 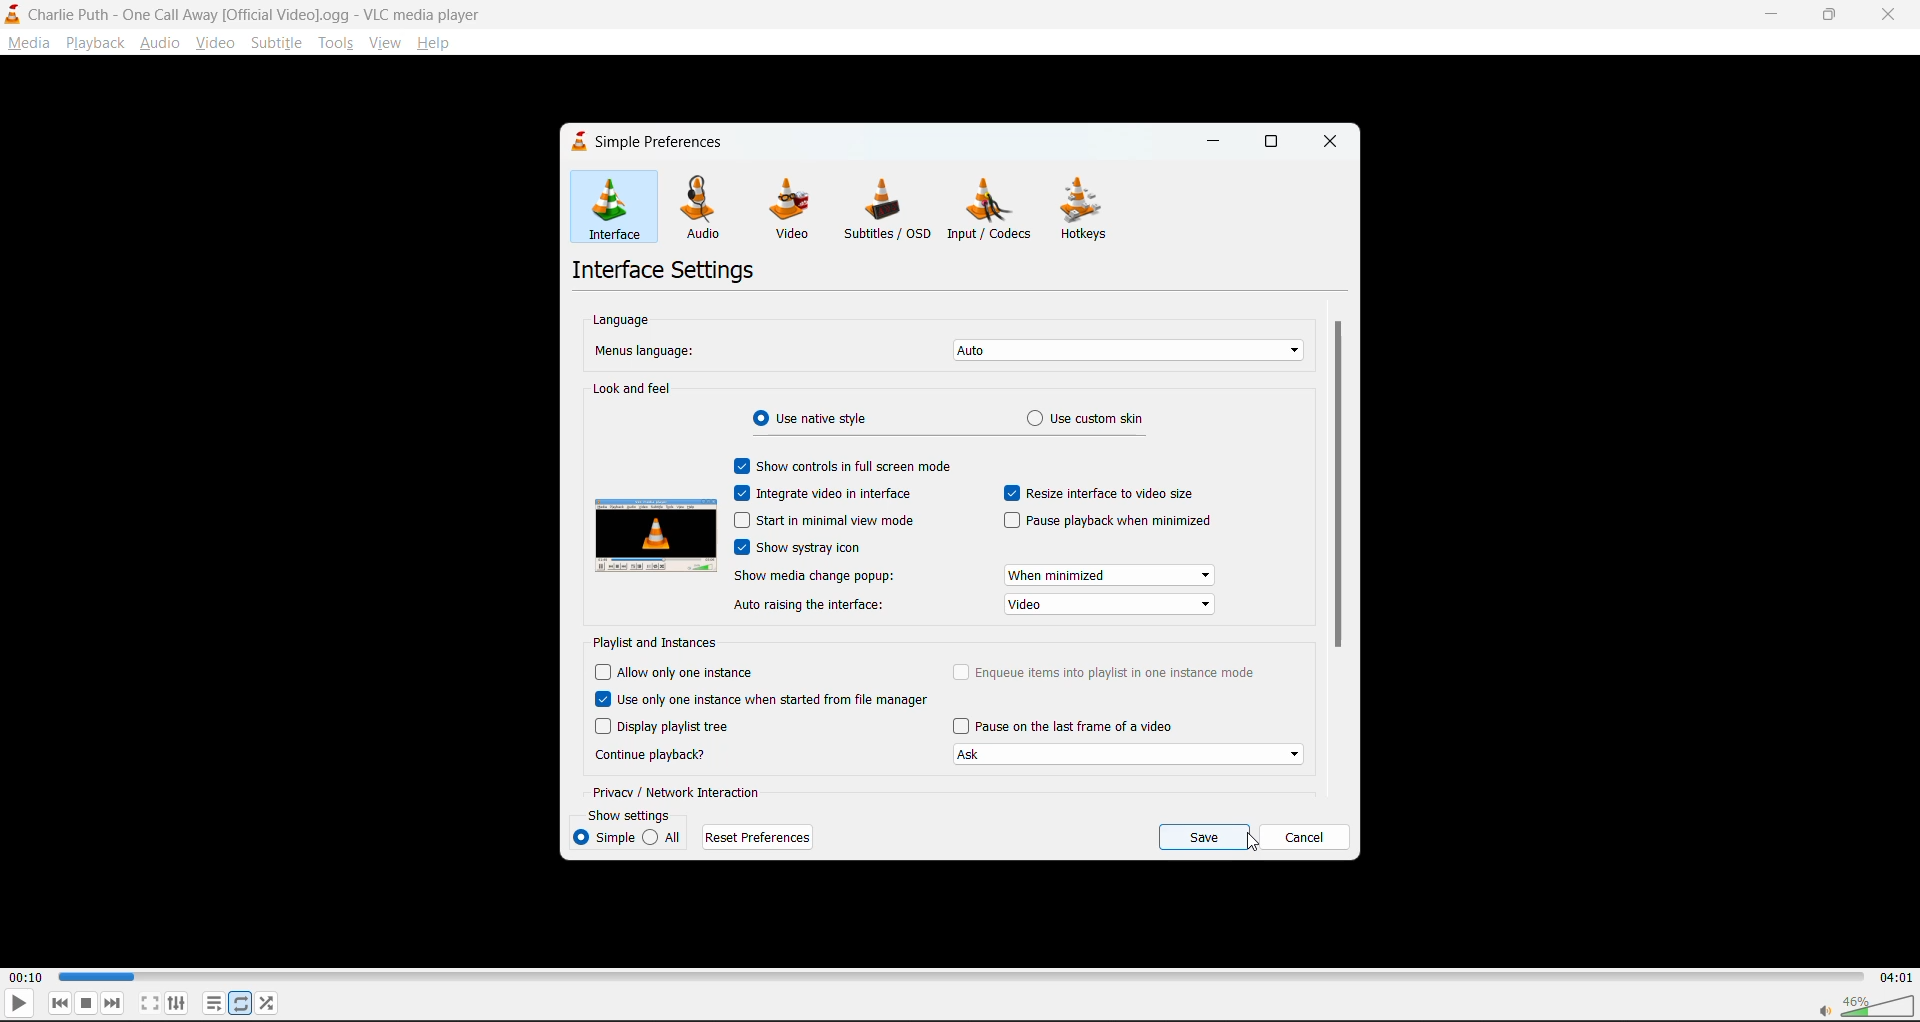 I want to click on Checbox, so click(x=601, y=672).